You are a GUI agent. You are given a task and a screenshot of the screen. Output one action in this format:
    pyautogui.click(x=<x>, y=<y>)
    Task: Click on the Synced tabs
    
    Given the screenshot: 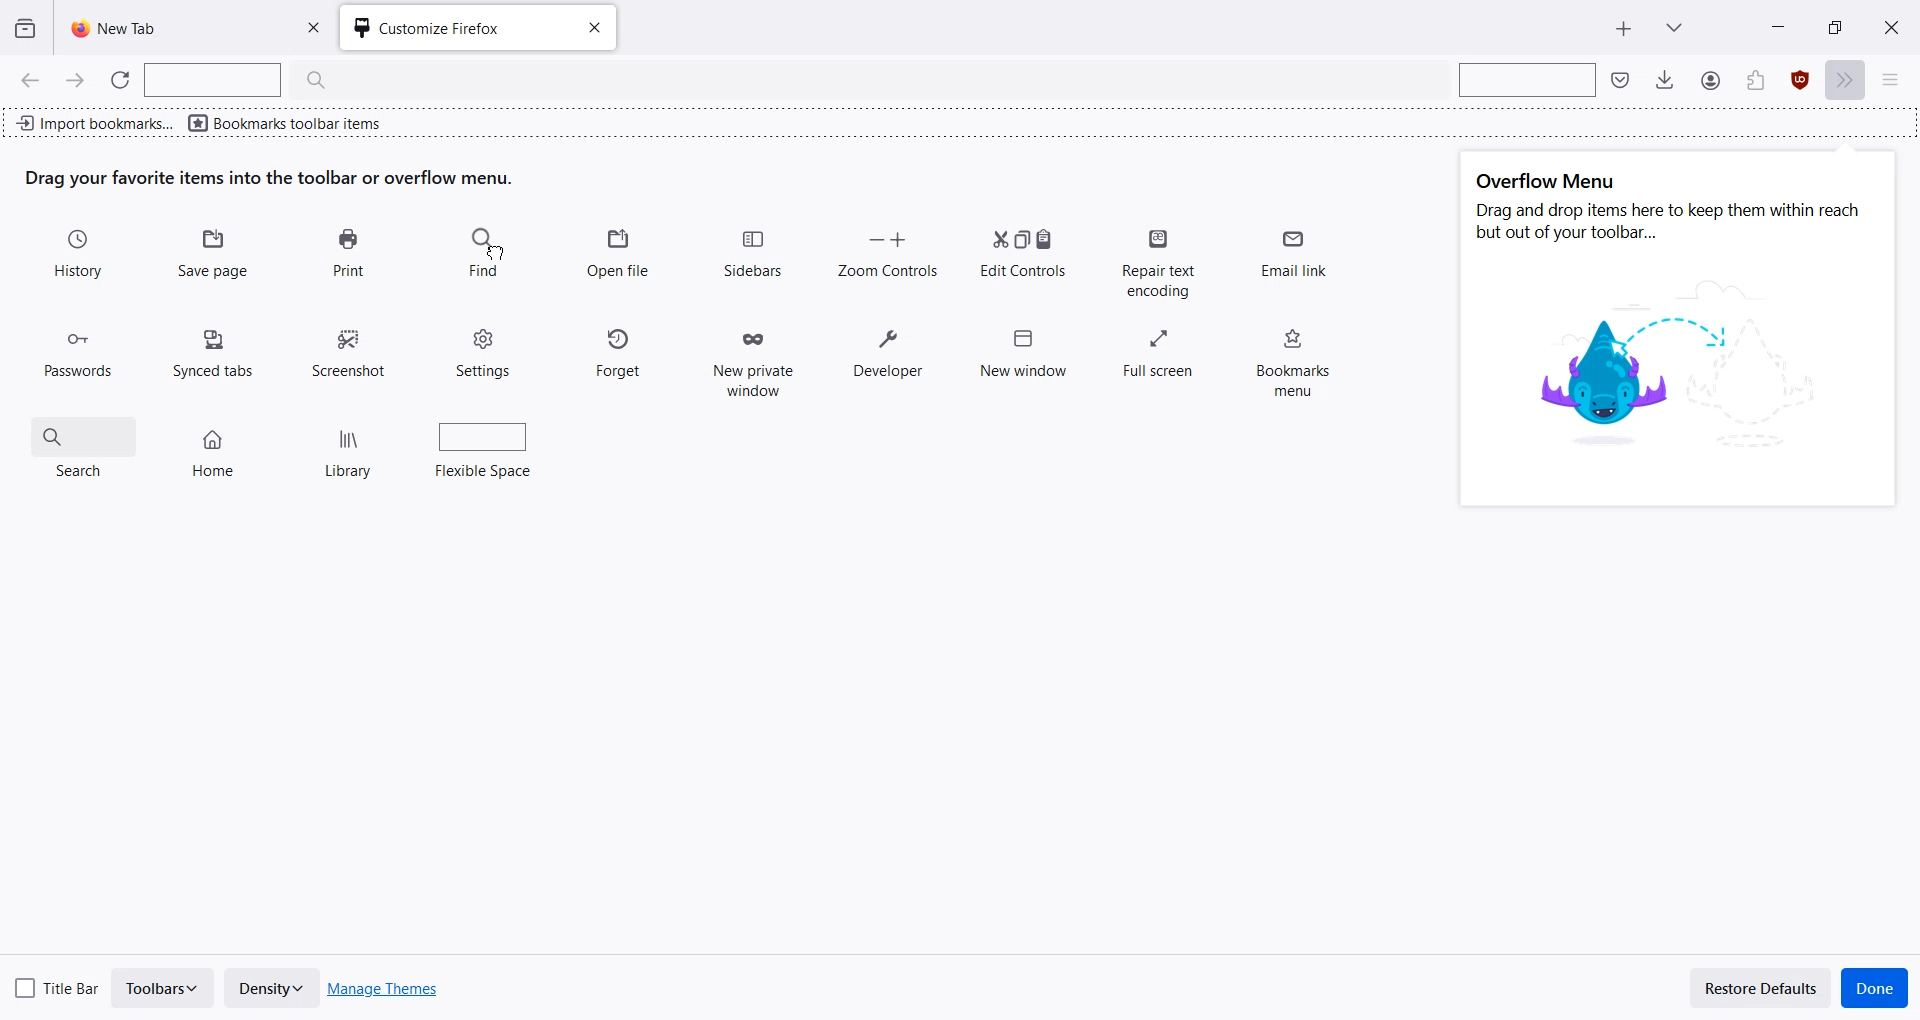 What is the action you would take?
    pyautogui.click(x=217, y=347)
    